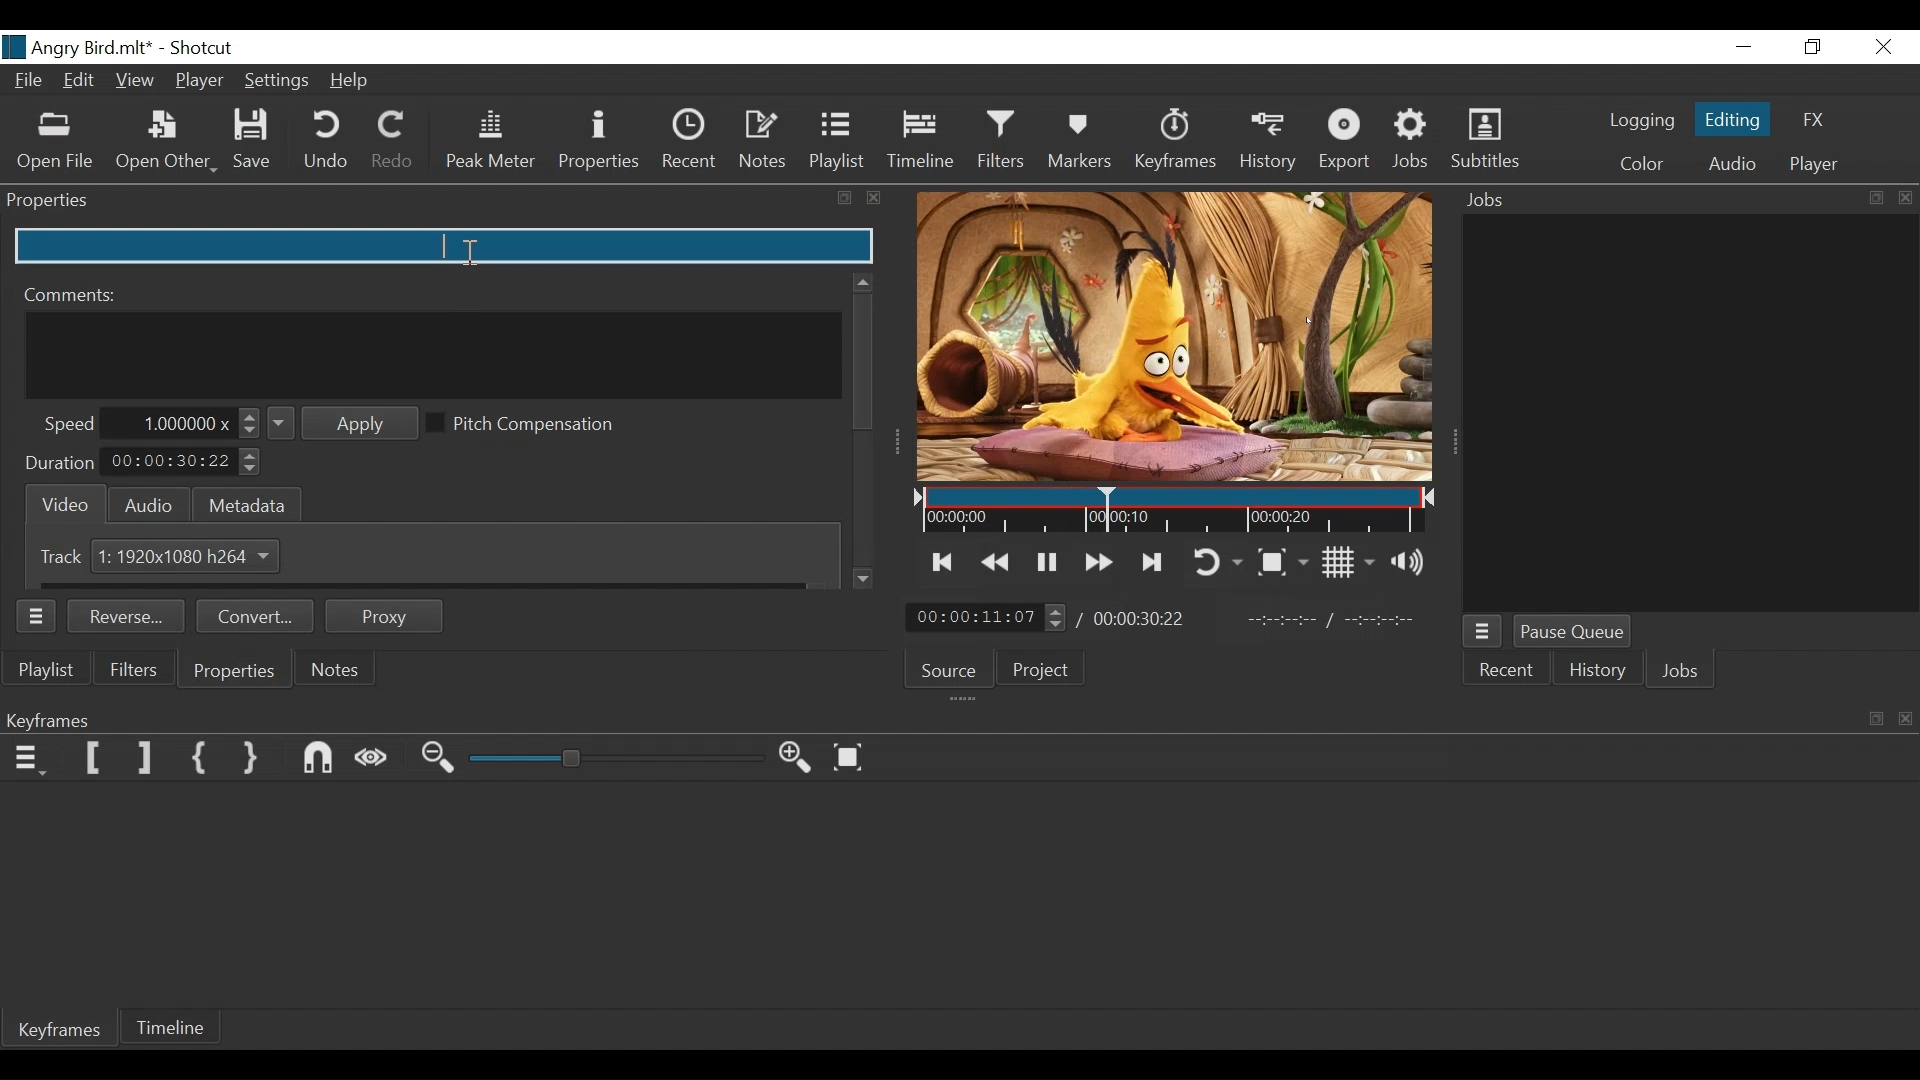  I want to click on Properties, so click(598, 140).